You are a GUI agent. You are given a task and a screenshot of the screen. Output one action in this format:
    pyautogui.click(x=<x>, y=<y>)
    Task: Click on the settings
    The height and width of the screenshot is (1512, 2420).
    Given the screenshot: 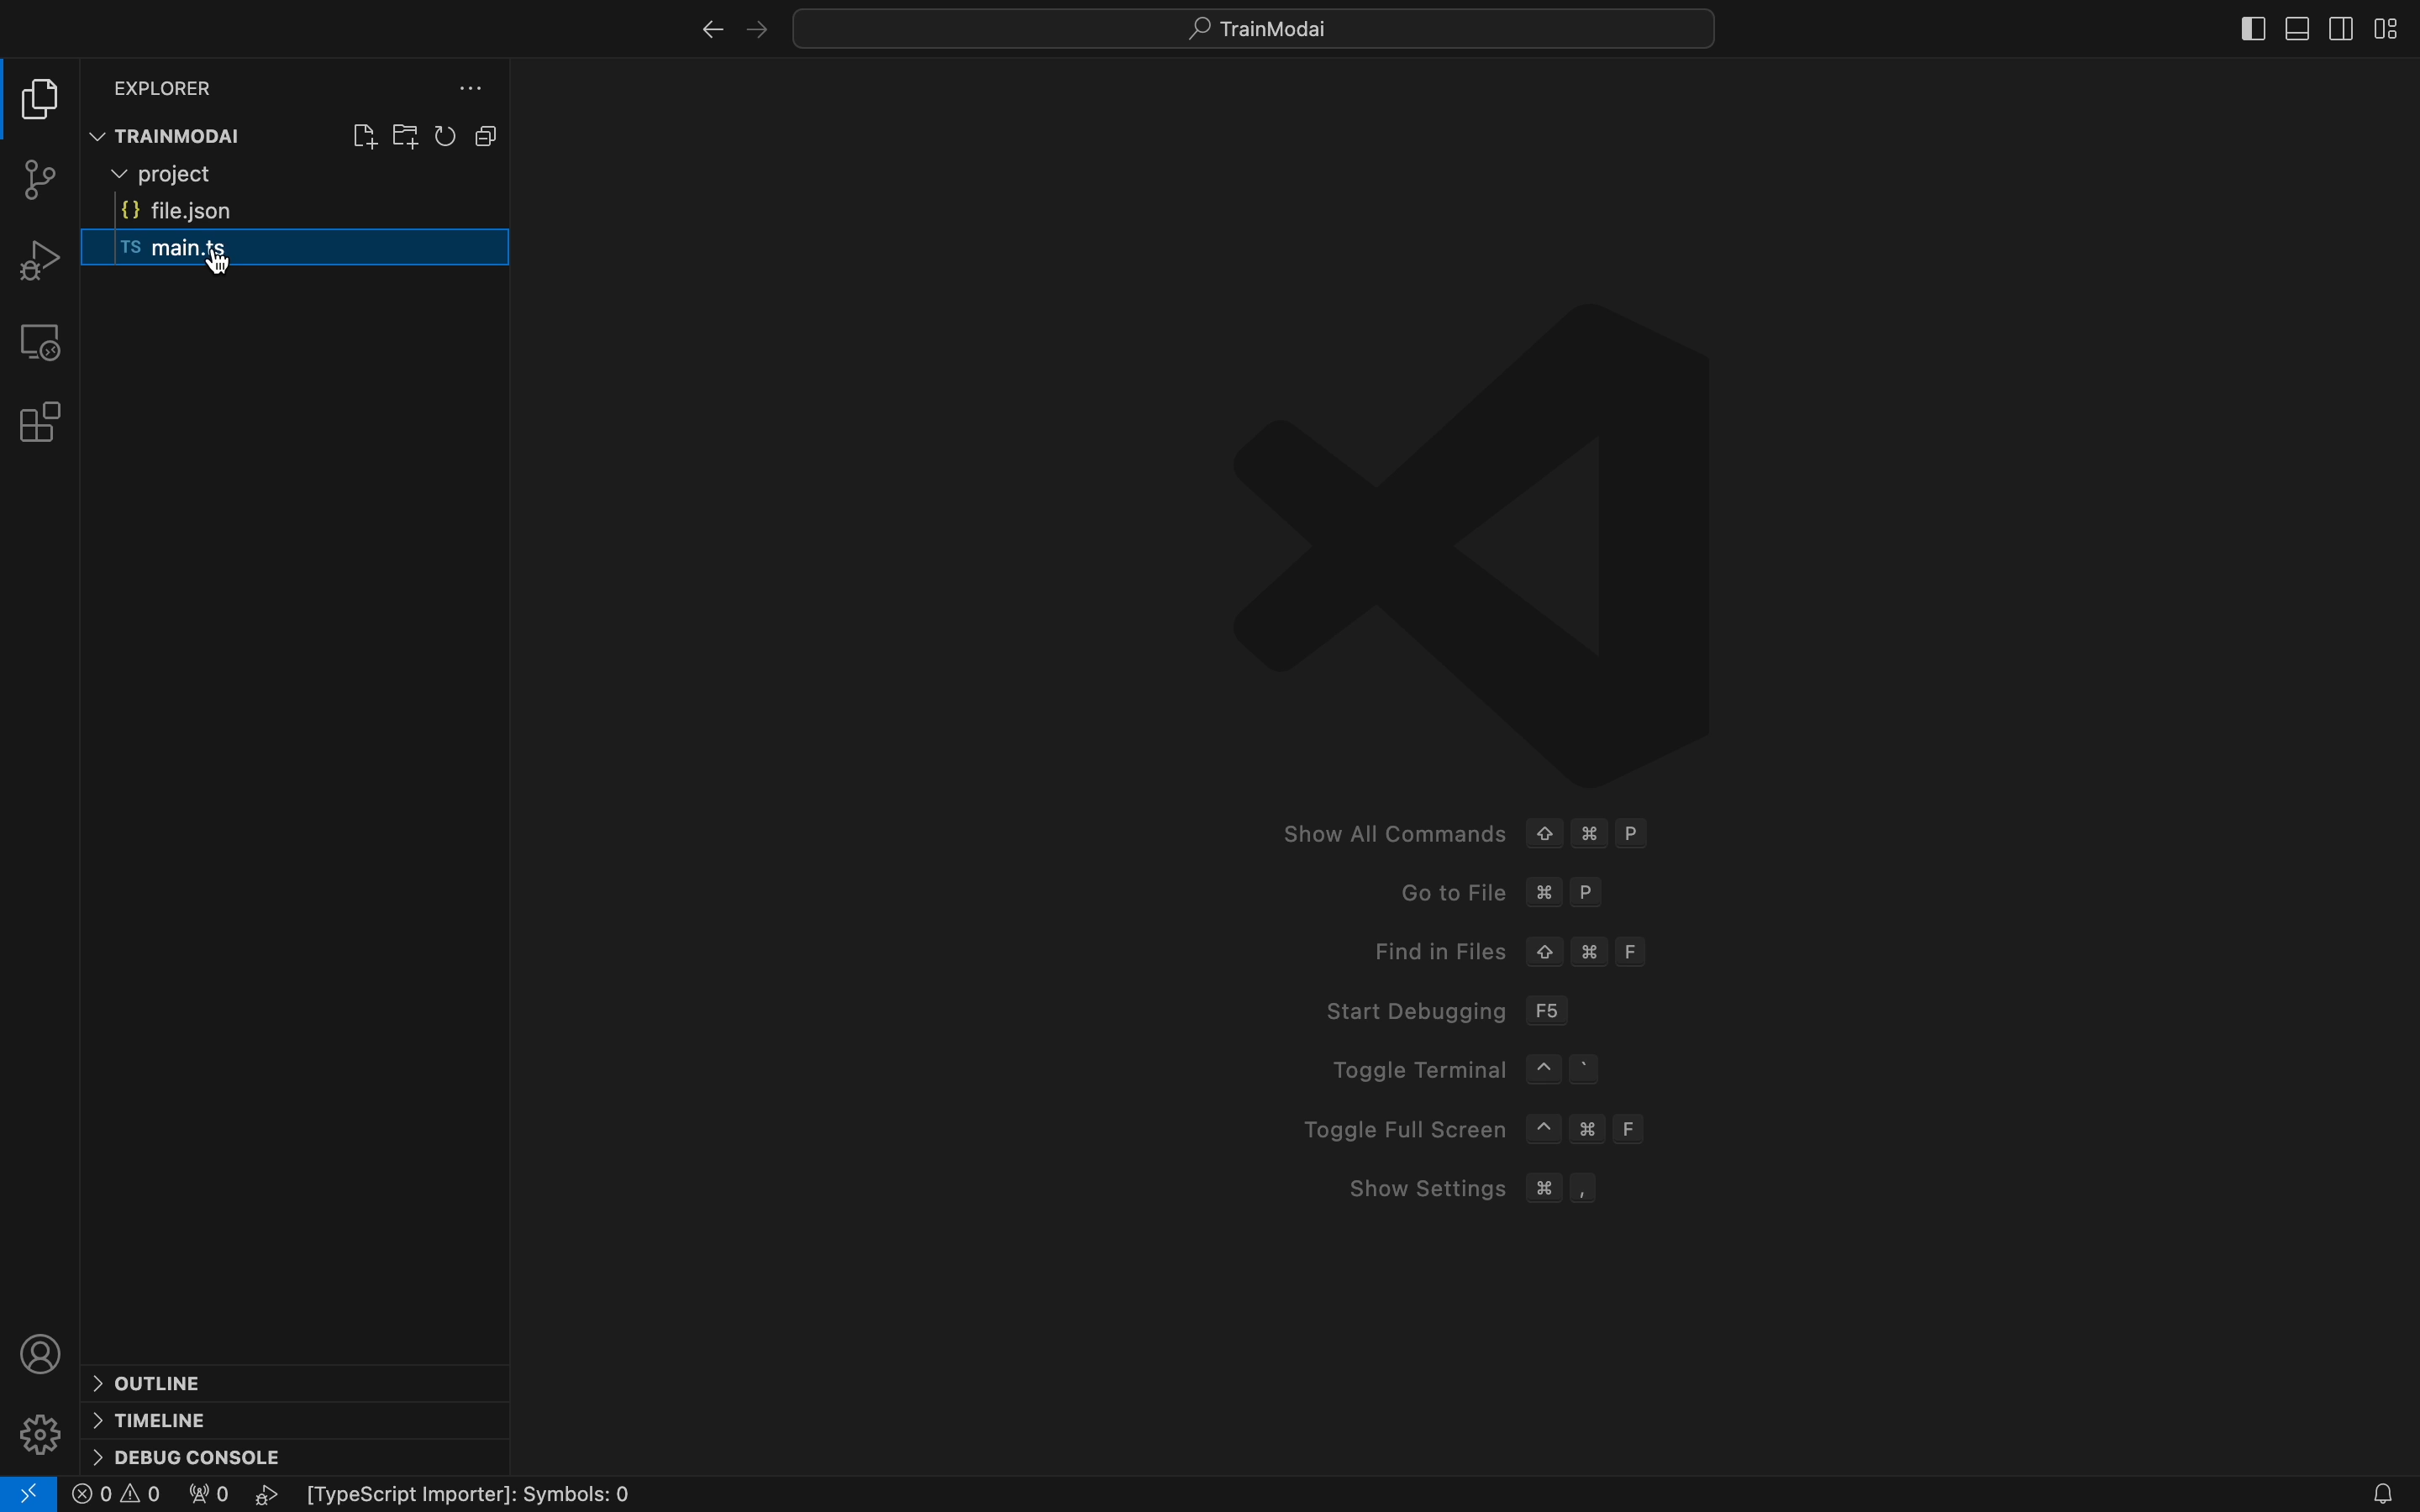 What is the action you would take?
    pyautogui.click(x=38, y=1438)
    